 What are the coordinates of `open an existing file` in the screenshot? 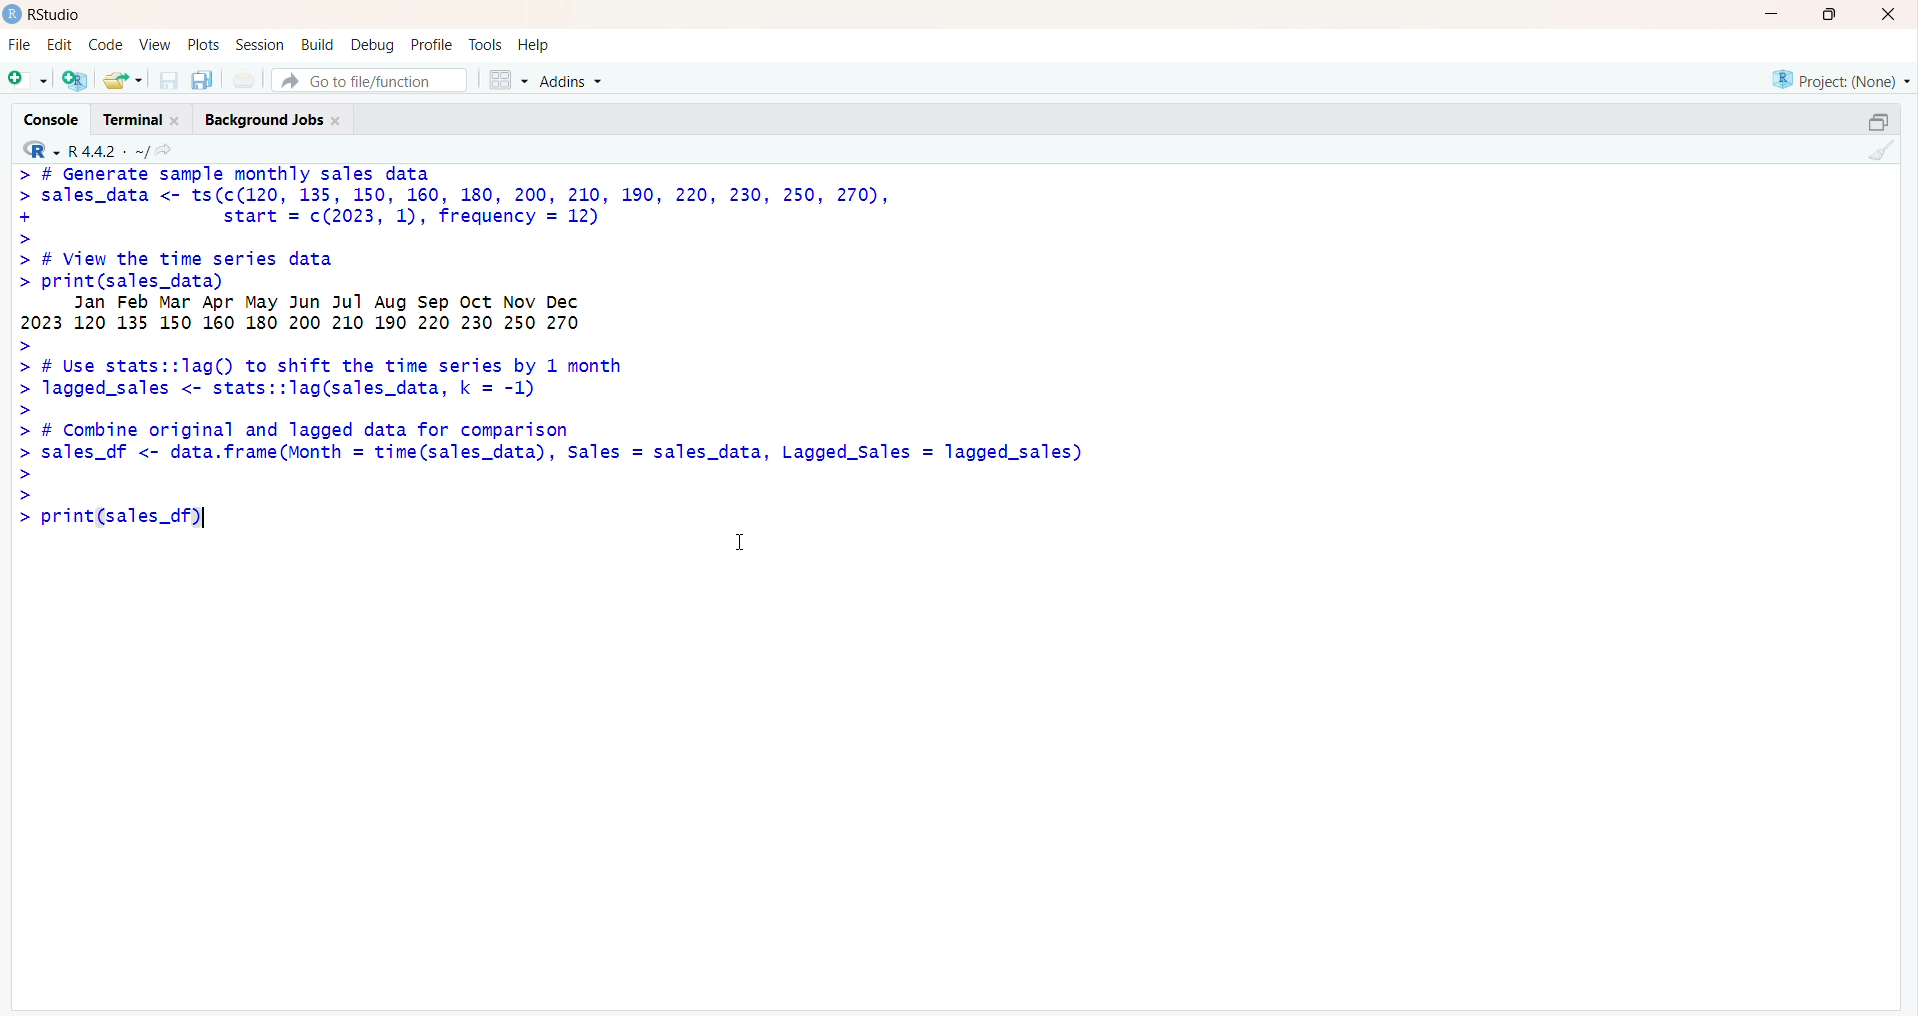 It's located at (123, 80).